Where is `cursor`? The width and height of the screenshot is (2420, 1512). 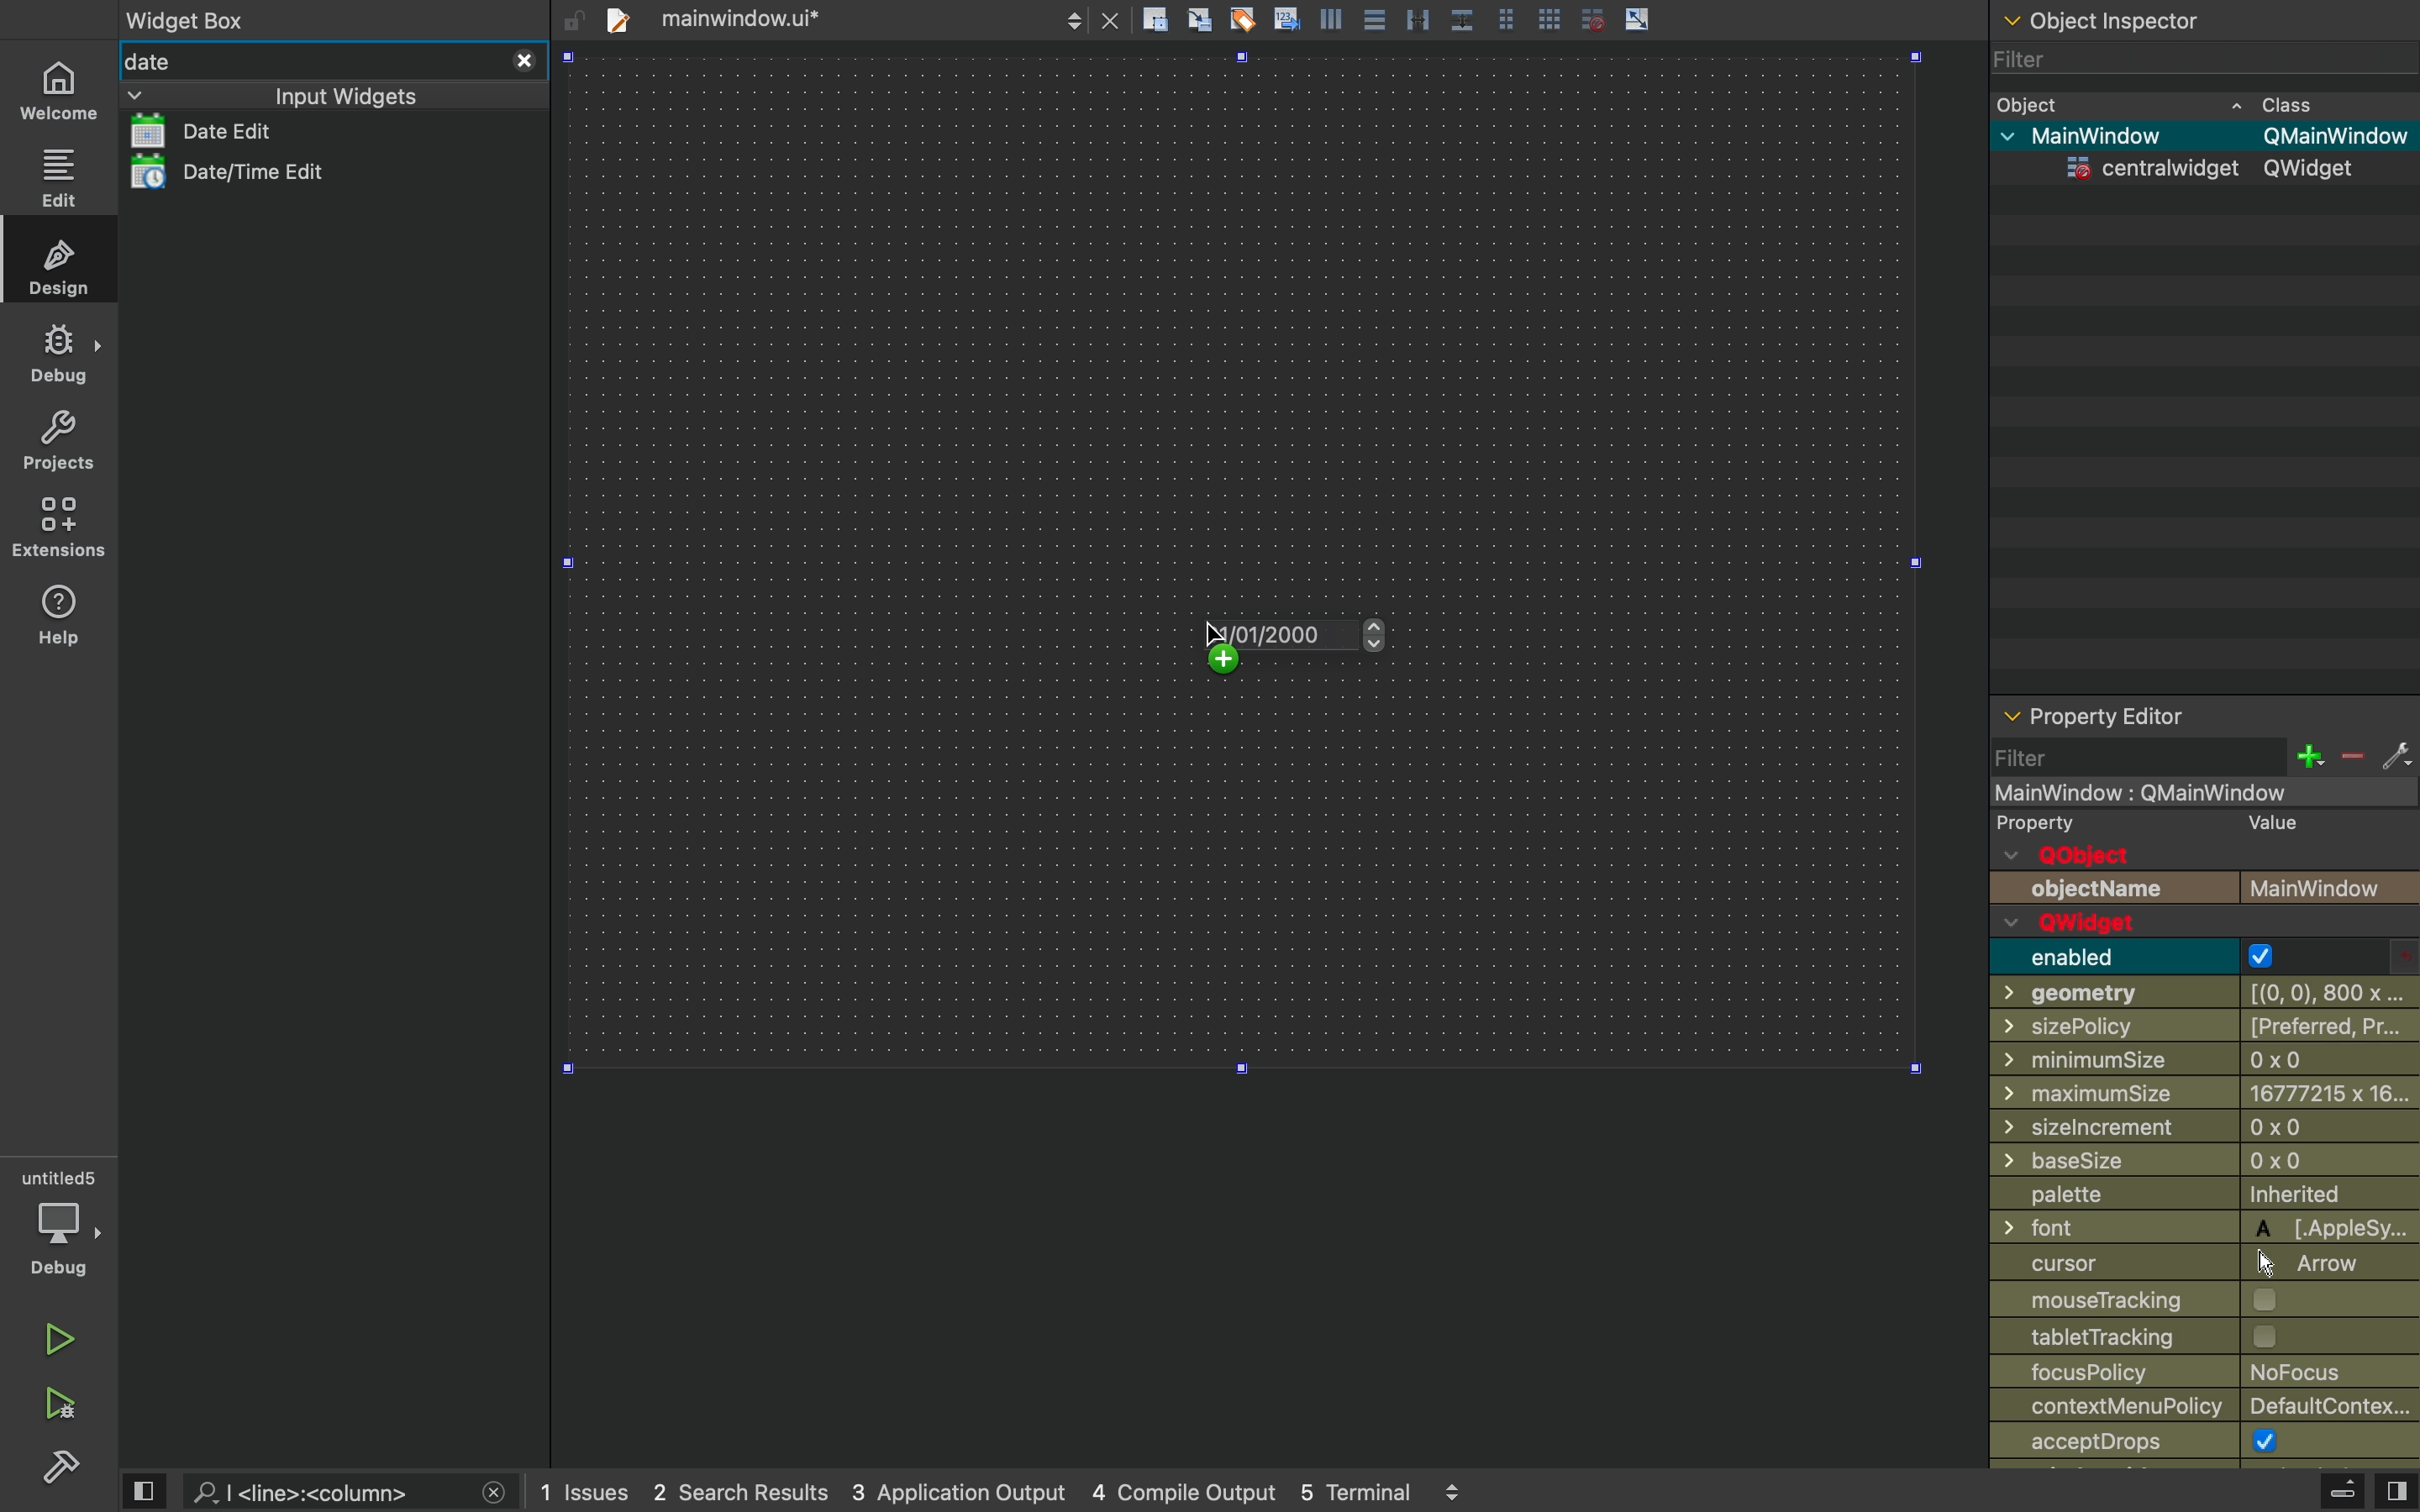
cursor is located at coordinates (1215, 645).